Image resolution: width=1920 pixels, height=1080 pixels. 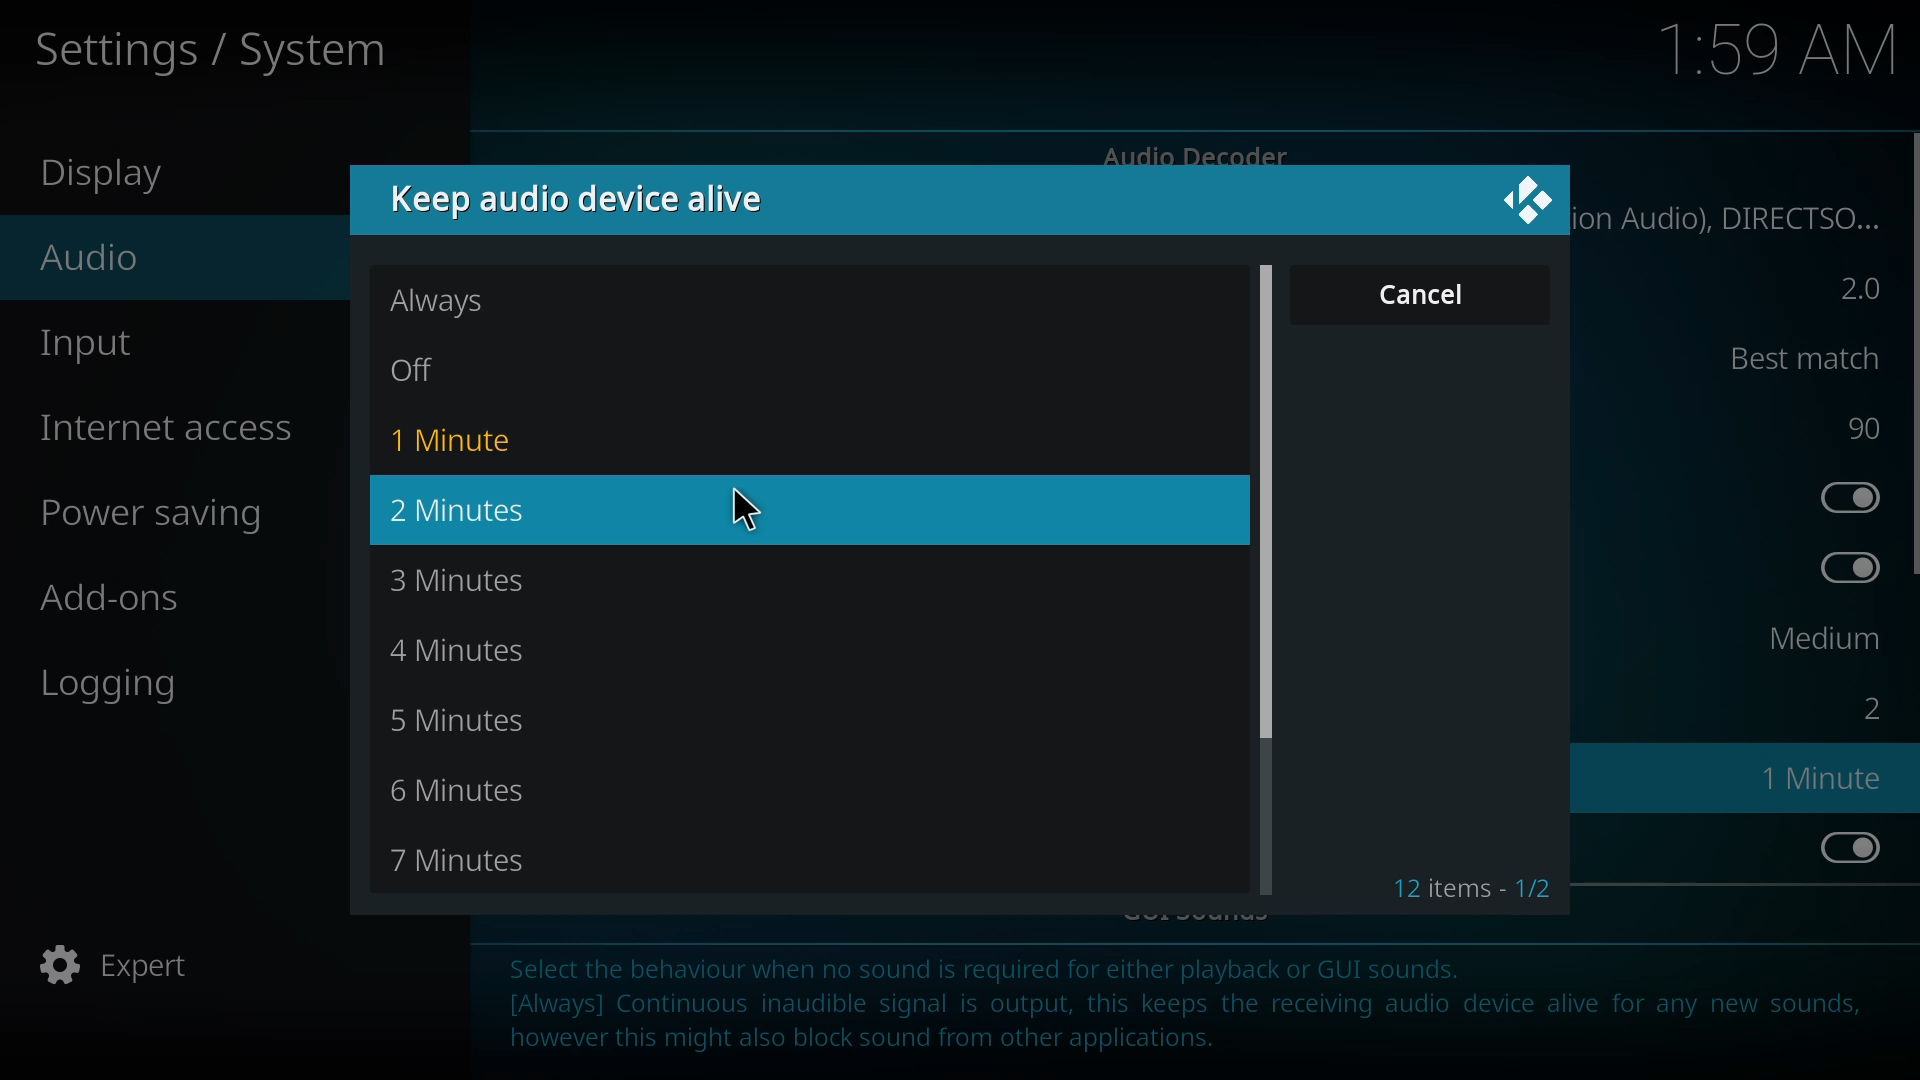 I want to click on audio, so click(x=88, y=257).